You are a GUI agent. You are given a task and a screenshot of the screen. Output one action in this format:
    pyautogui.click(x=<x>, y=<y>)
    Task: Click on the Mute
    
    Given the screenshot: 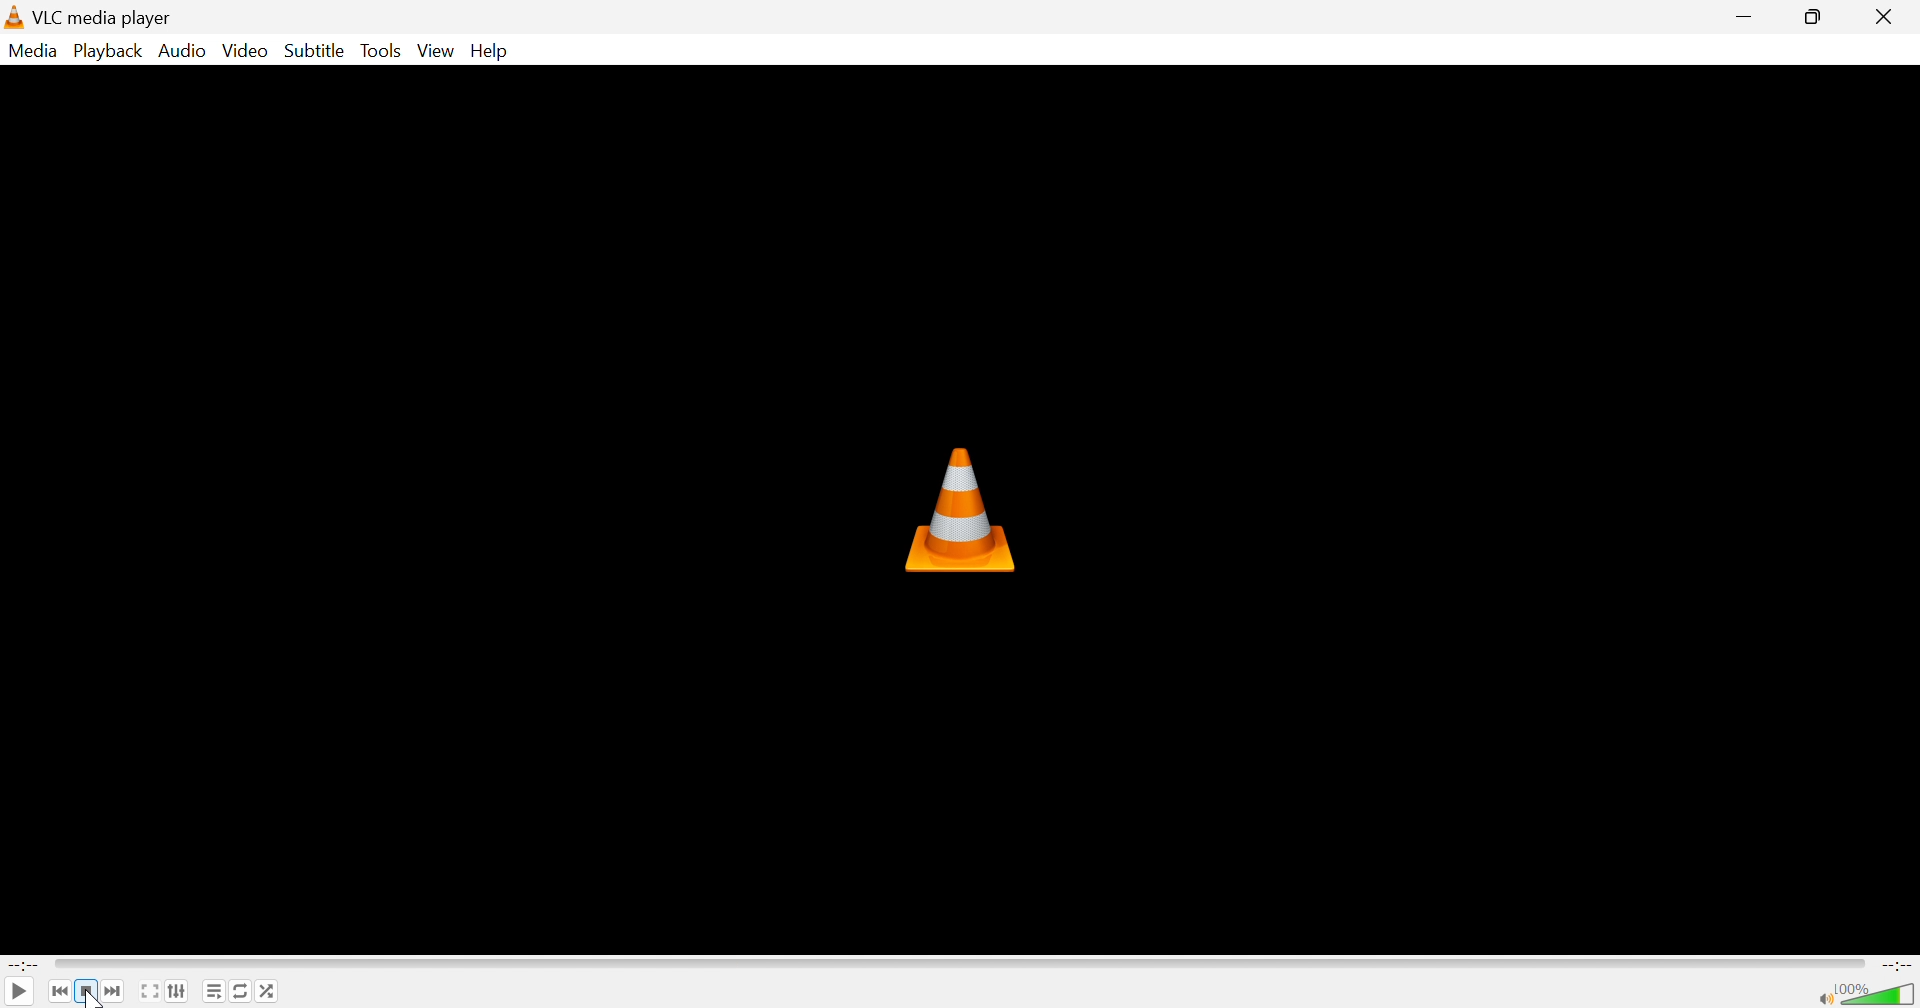 What is the action you would take?
    pyautogui.click(x=1819, y=998)
    